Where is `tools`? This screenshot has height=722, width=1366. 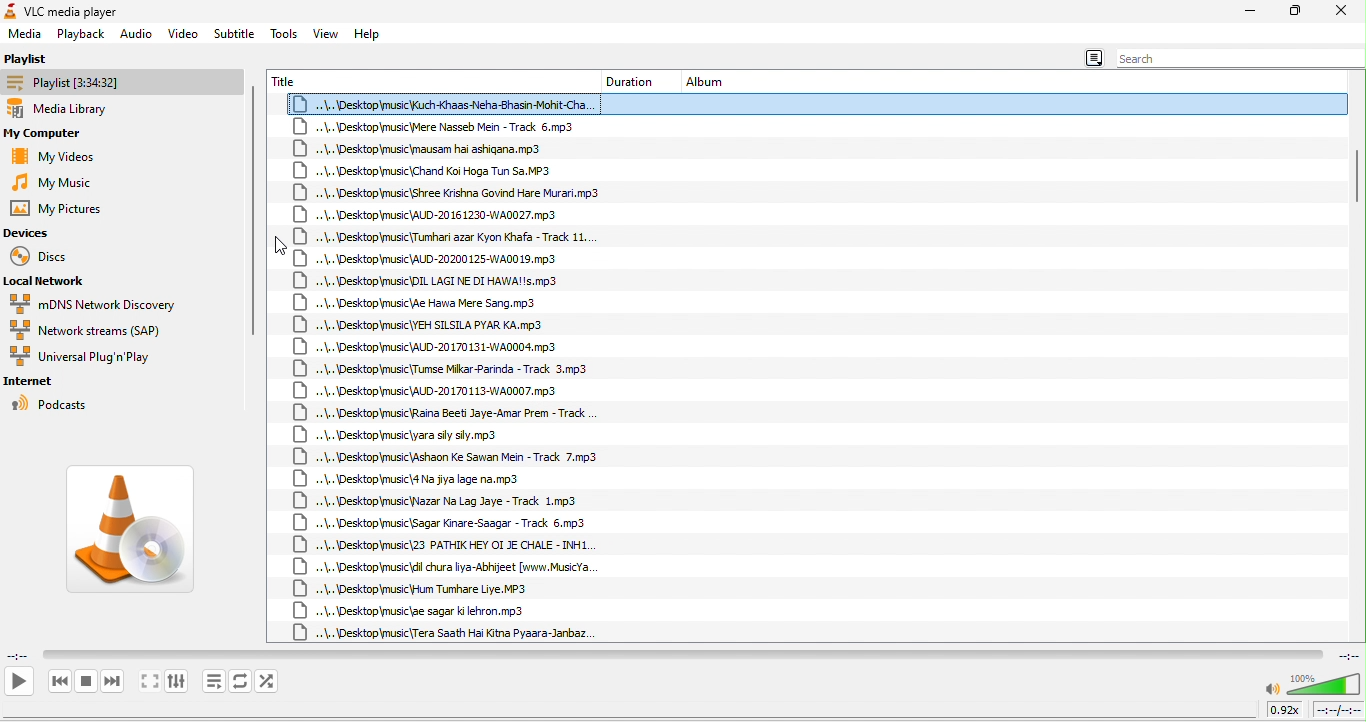
tools is located at coordinates (285, 33).